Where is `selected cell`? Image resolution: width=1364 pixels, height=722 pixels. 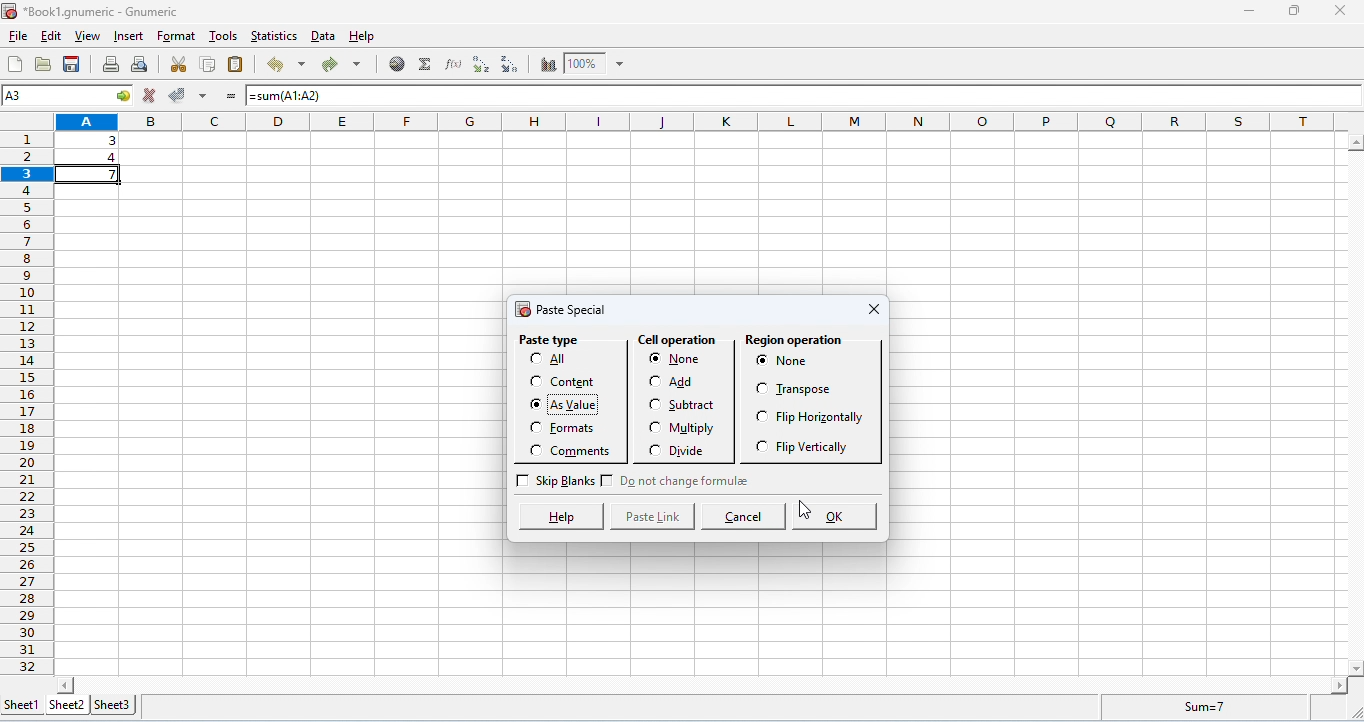
selected cell is located at coordinates (67, 97).